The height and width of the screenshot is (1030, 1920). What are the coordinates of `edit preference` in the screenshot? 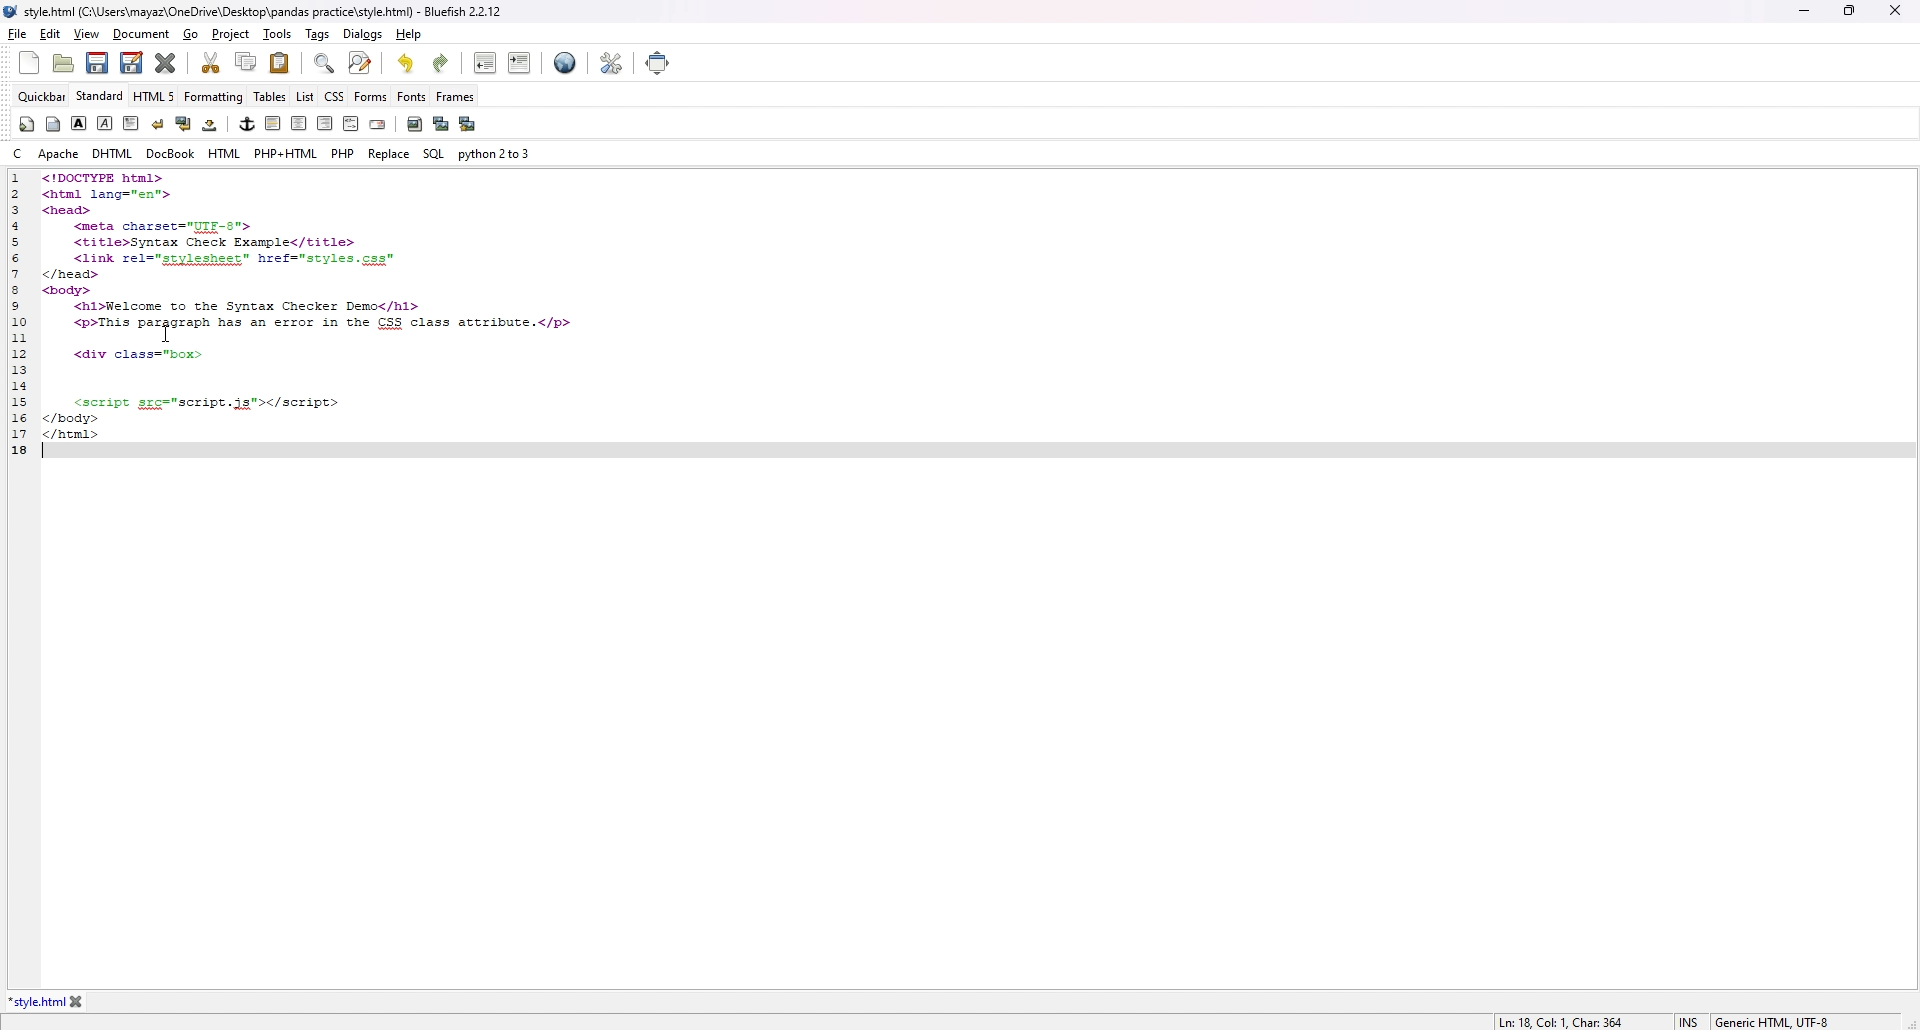 It's located at (611, 63).